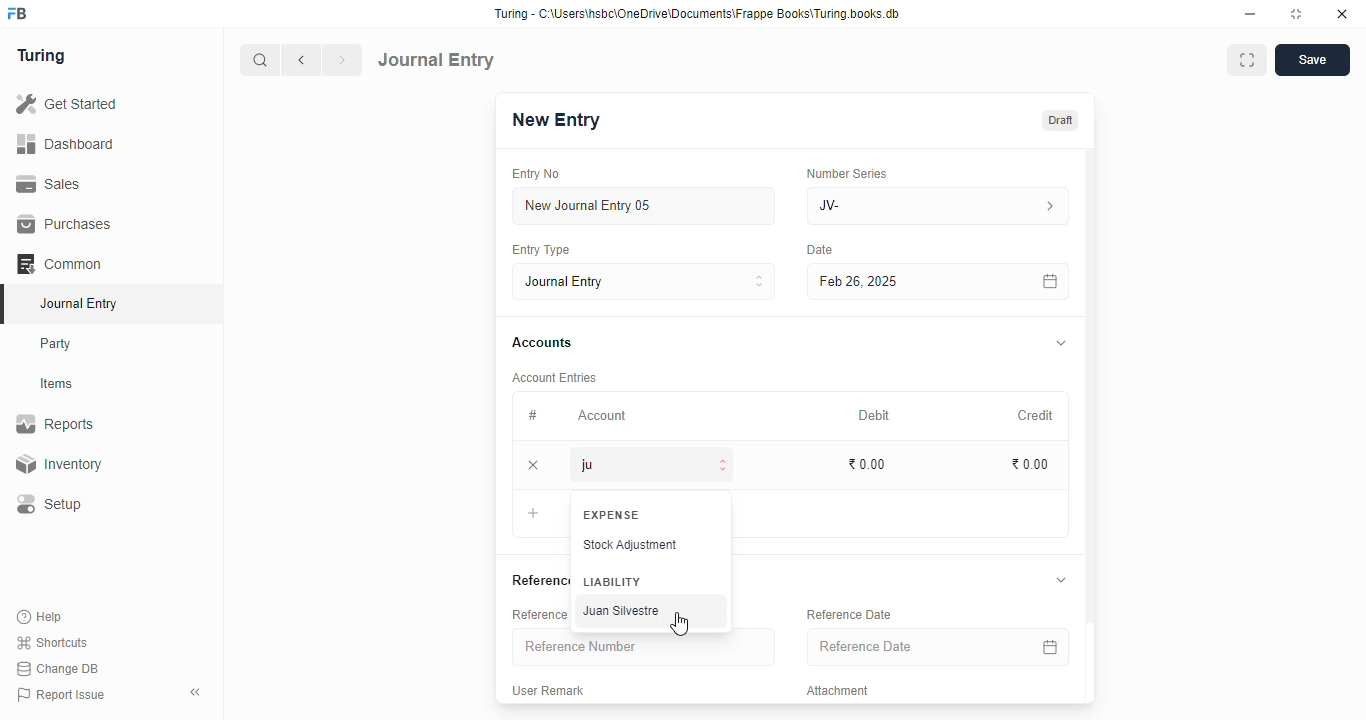 The width and height of the screenshot is (1366, 720). What do you see at coordinates (1037, 415) in the screenshot?
I see `credit` at bounding box center [1037, 415].